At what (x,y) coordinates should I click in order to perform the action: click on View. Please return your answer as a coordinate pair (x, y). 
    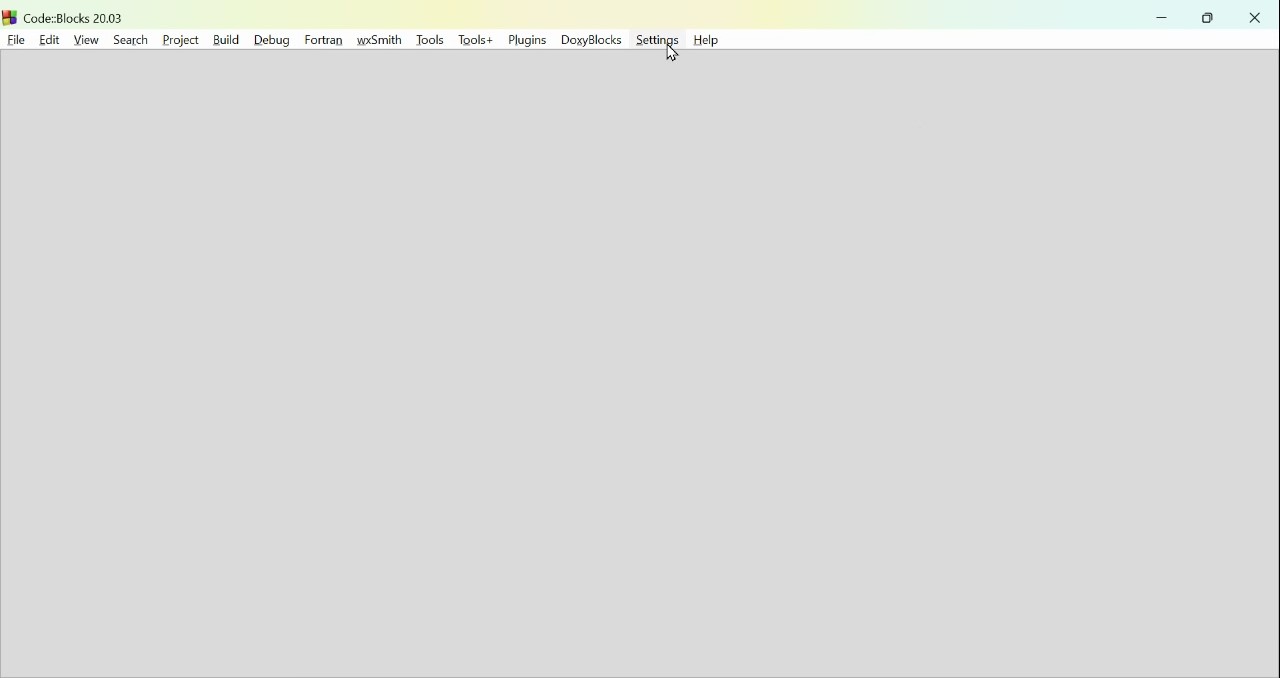
    Looking at the image, I should click on (86, 39).